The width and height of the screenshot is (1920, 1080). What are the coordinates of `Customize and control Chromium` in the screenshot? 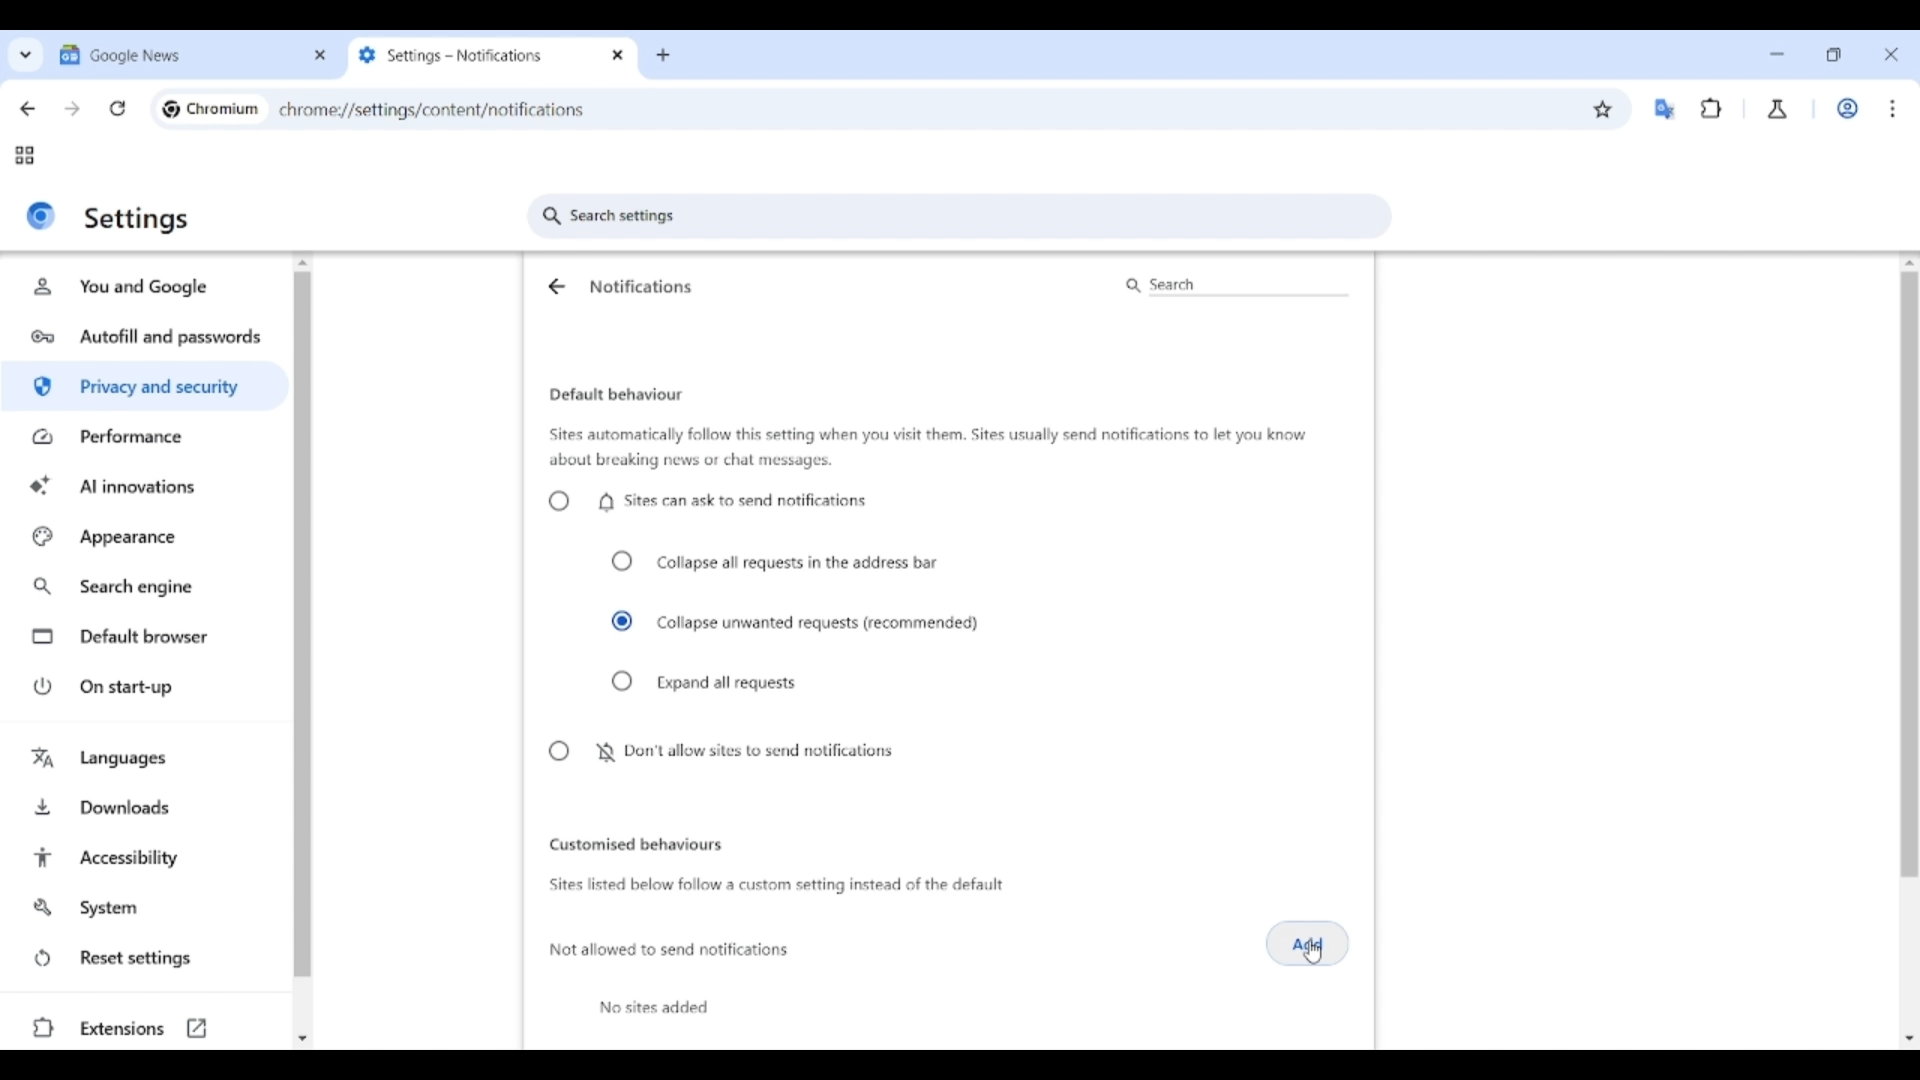 It's located at (1892, 108).